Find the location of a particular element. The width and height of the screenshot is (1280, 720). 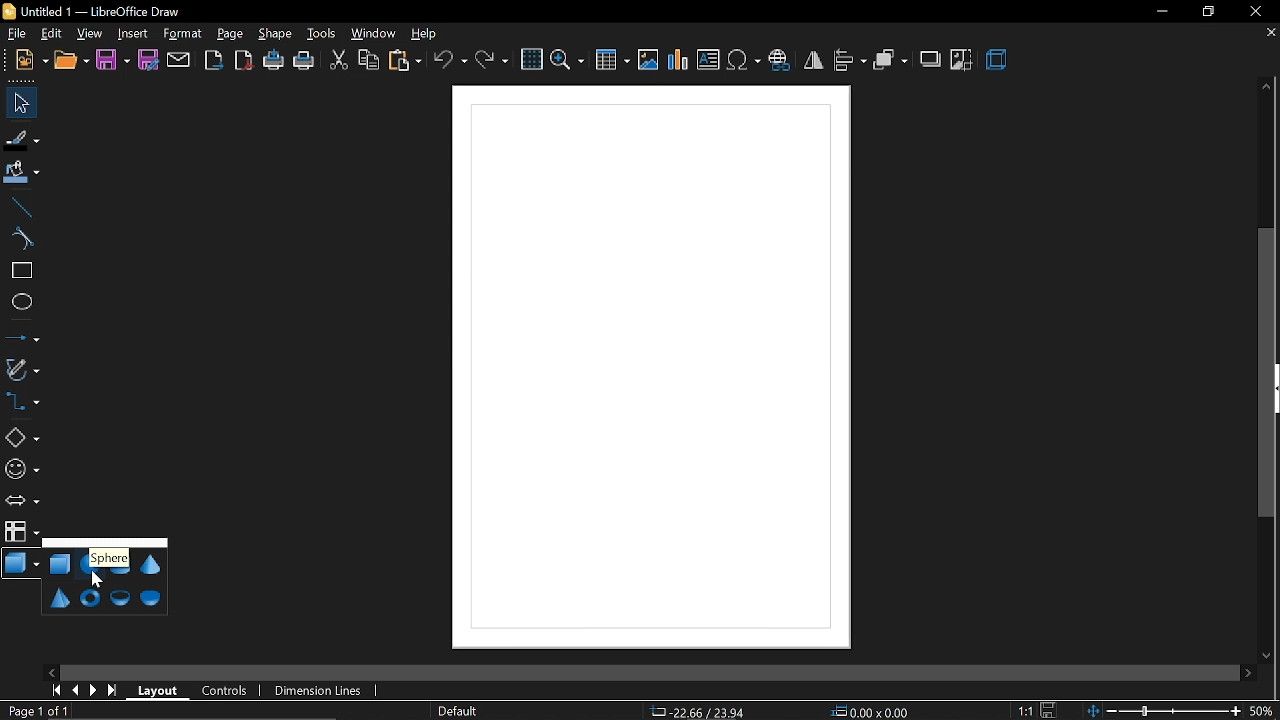

line is located at coordinates (20, 207).